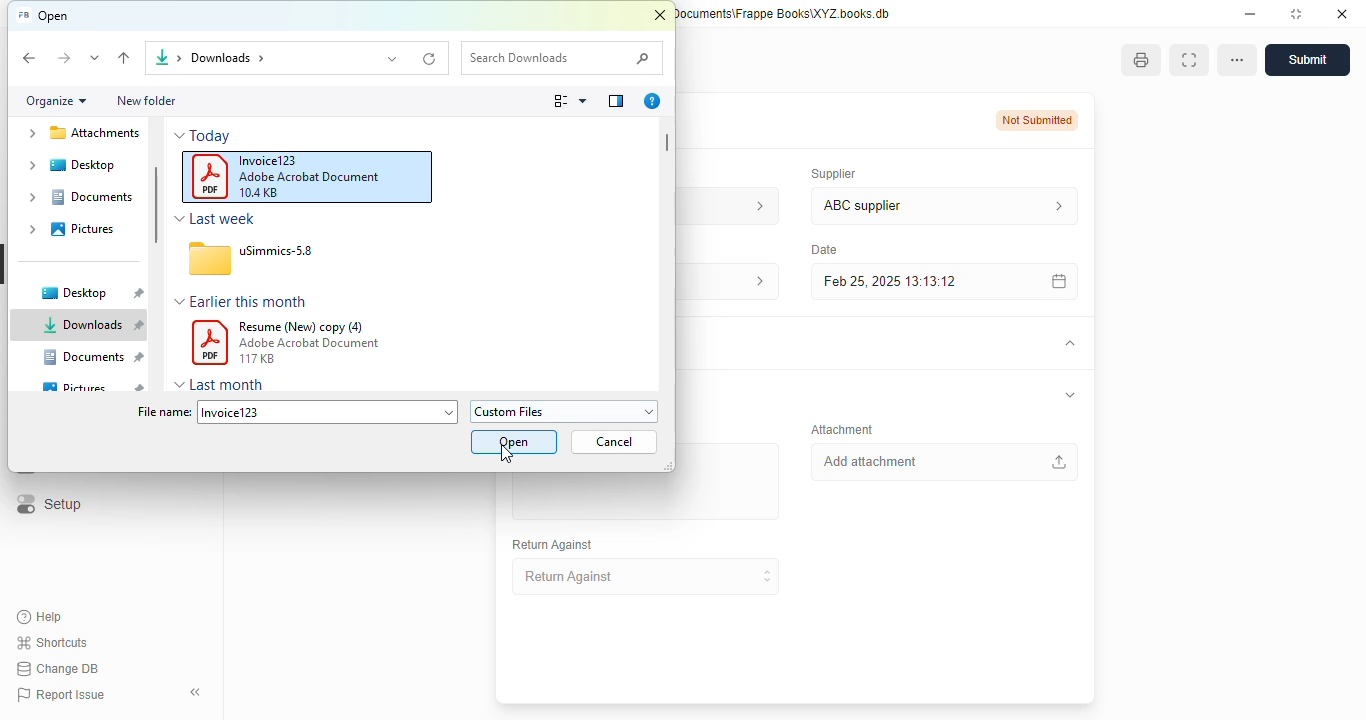  What do you see at coordinates (210, 136) in the screenshot?
I see `today` at bounding box center [210, 136].